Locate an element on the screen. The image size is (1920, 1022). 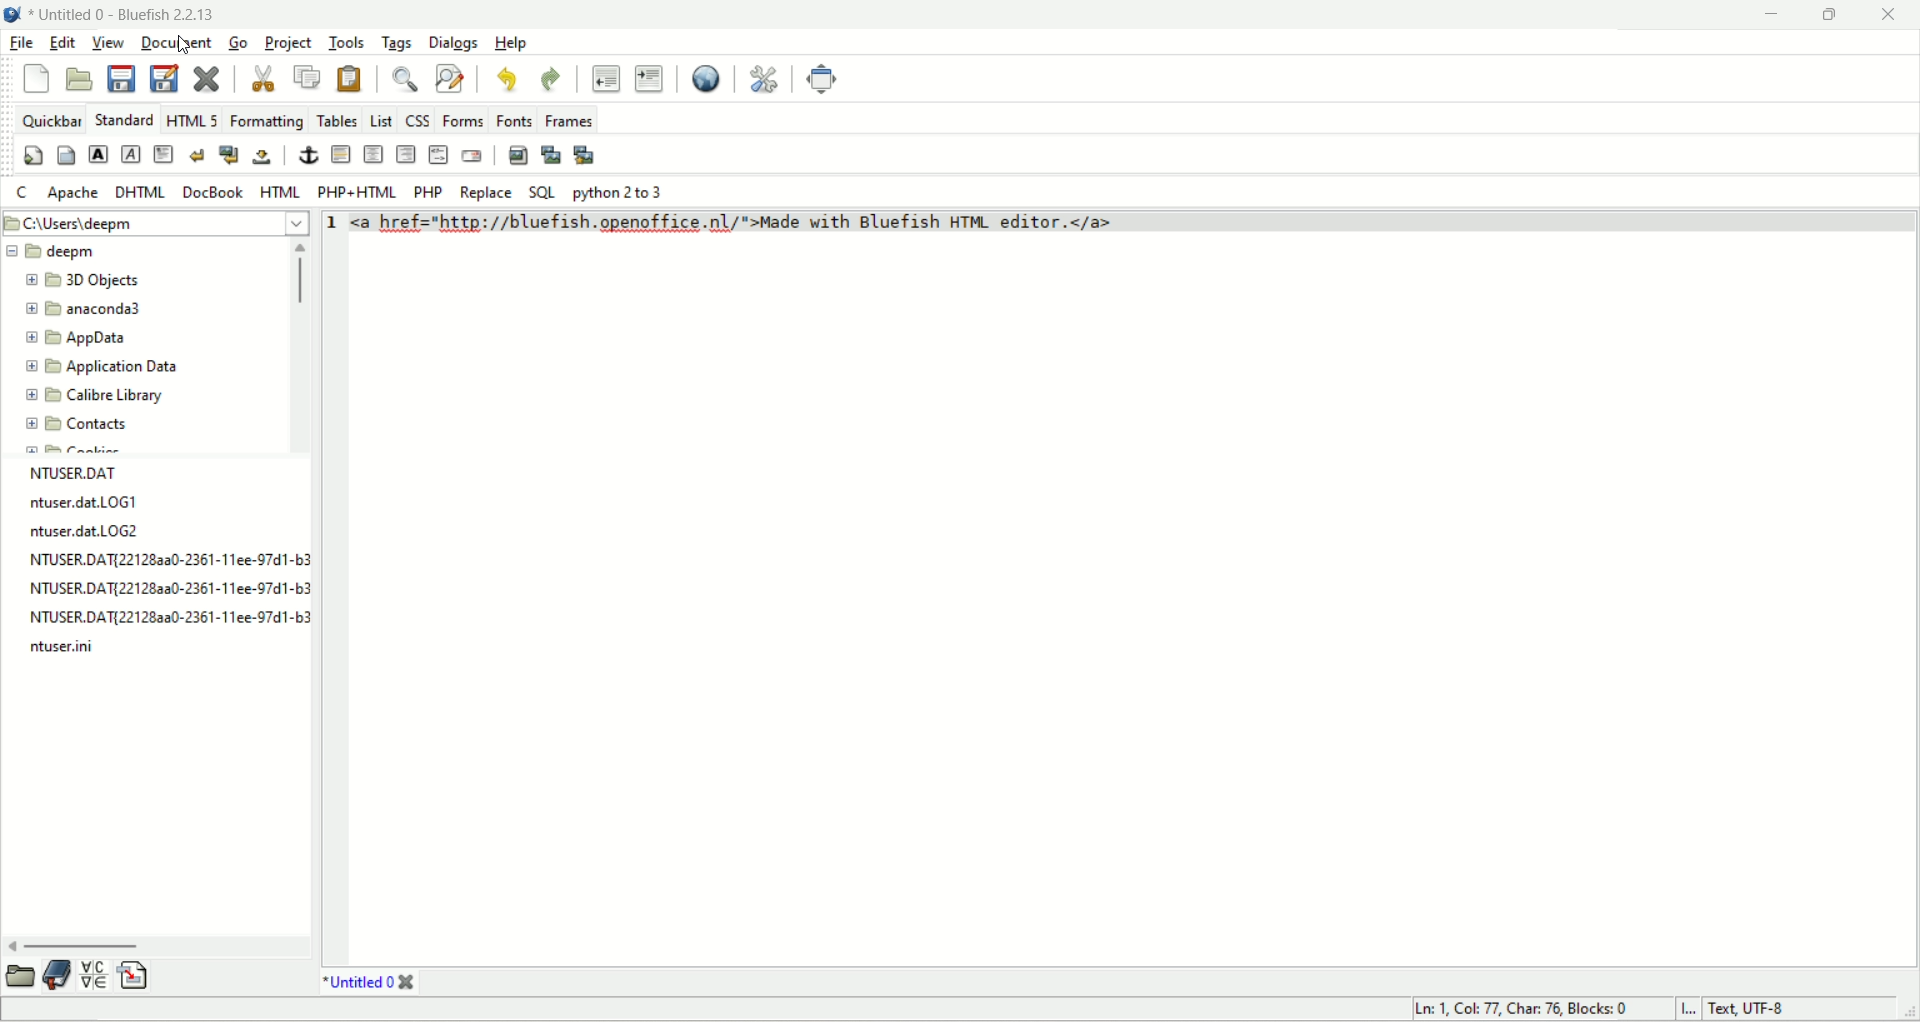
go is located at coordinates (236, 42).